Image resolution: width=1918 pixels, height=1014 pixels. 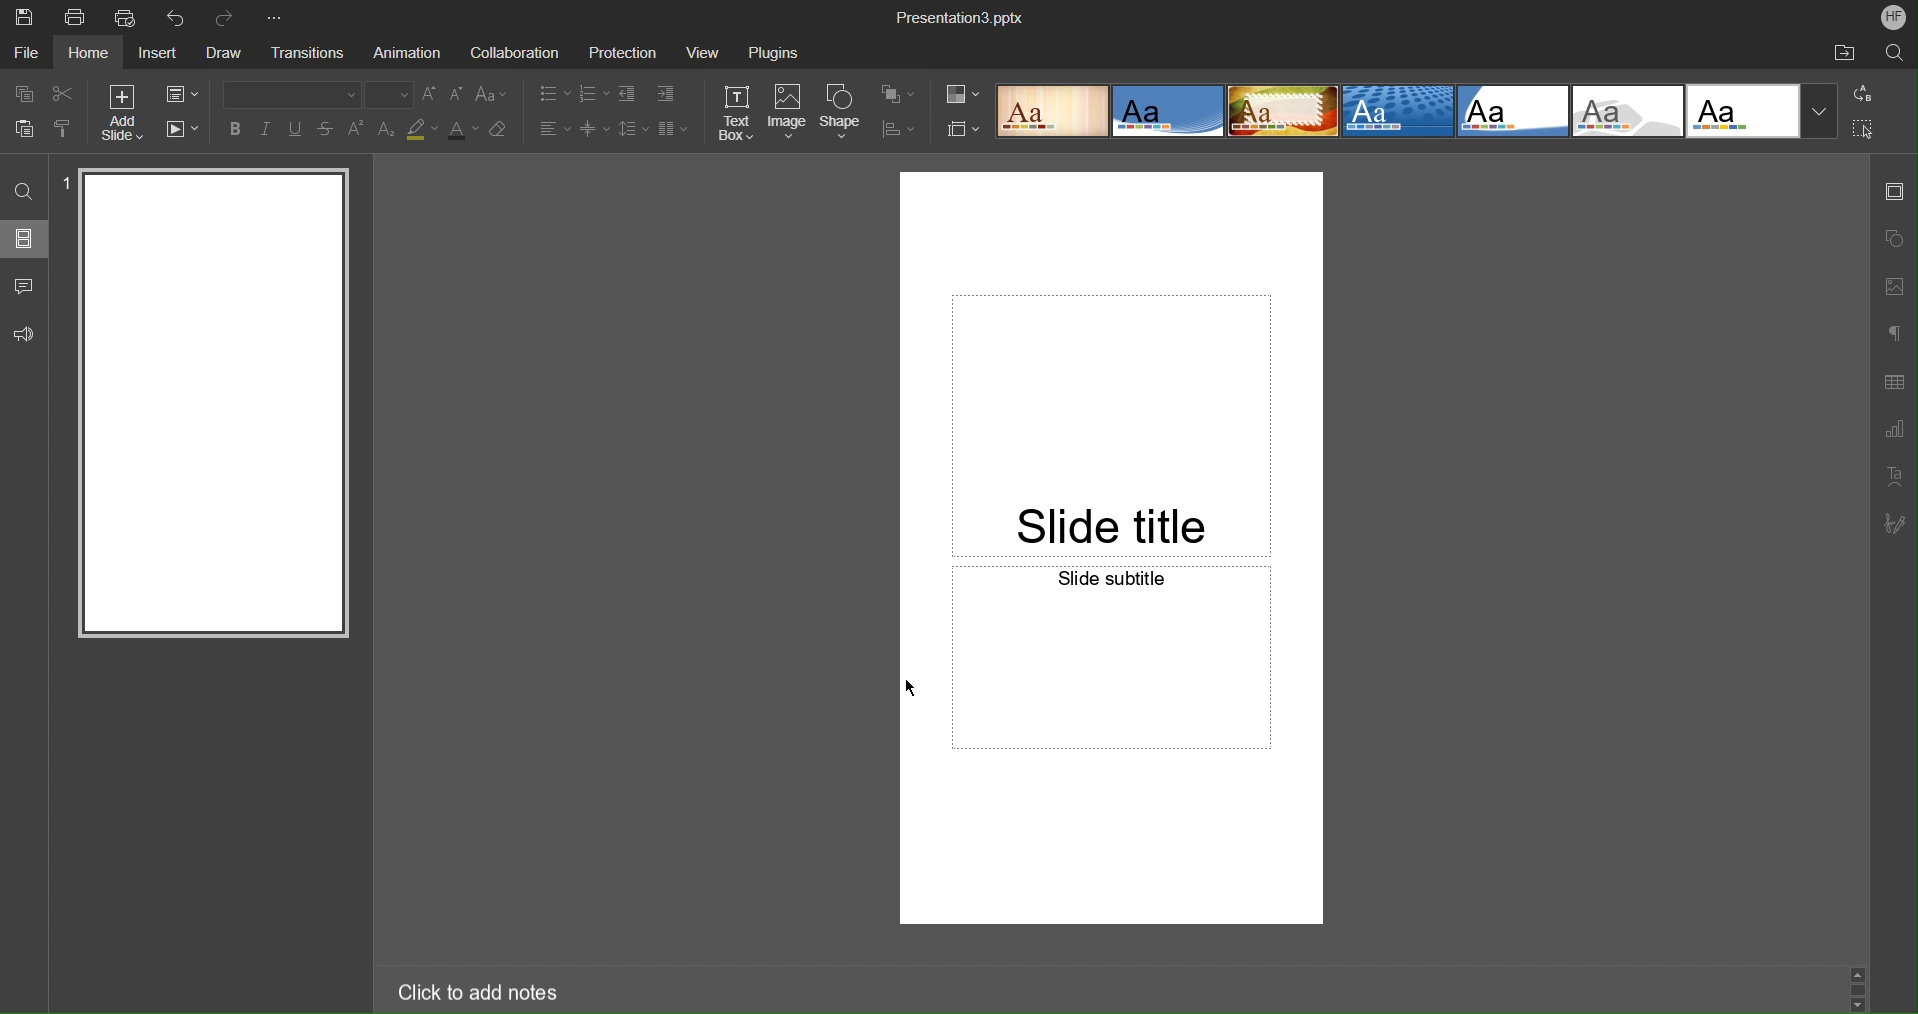 I want to click on Arrange, so click(x=897, y=95).